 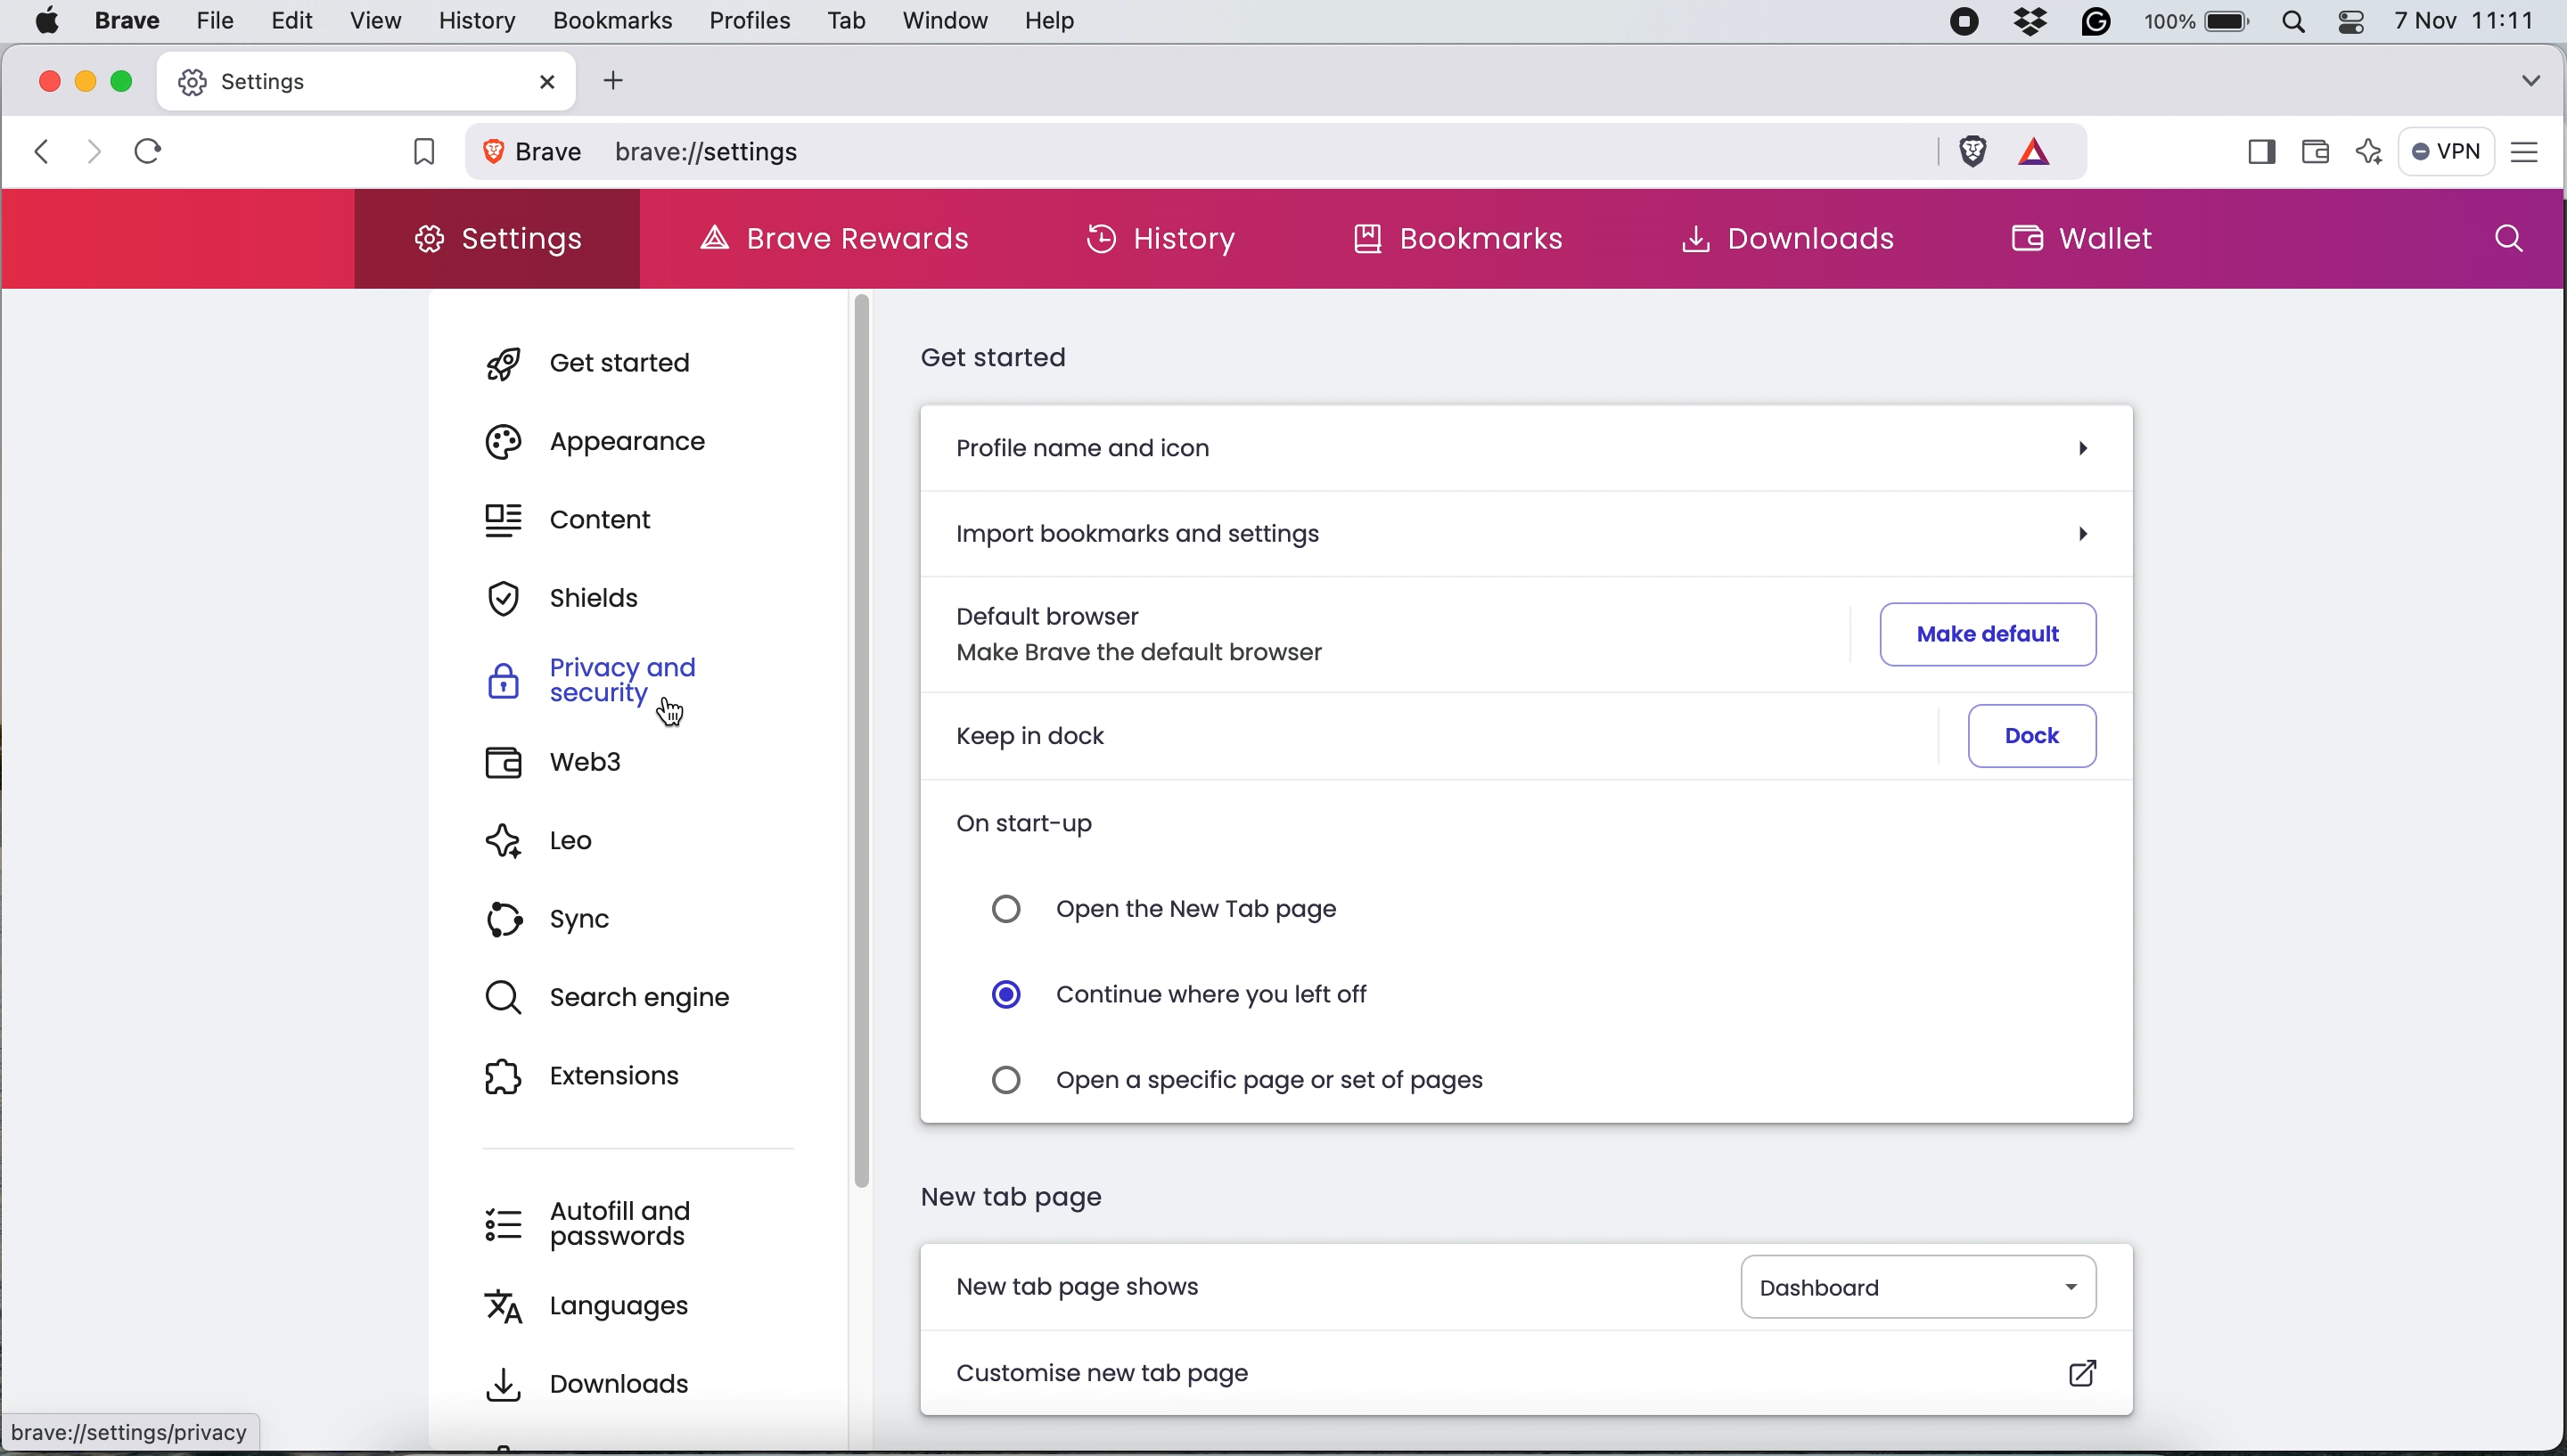 What do you see at coordinates (593, 678) in the screenshot?
I see `privacy and security` at bounding box center [593, 678].